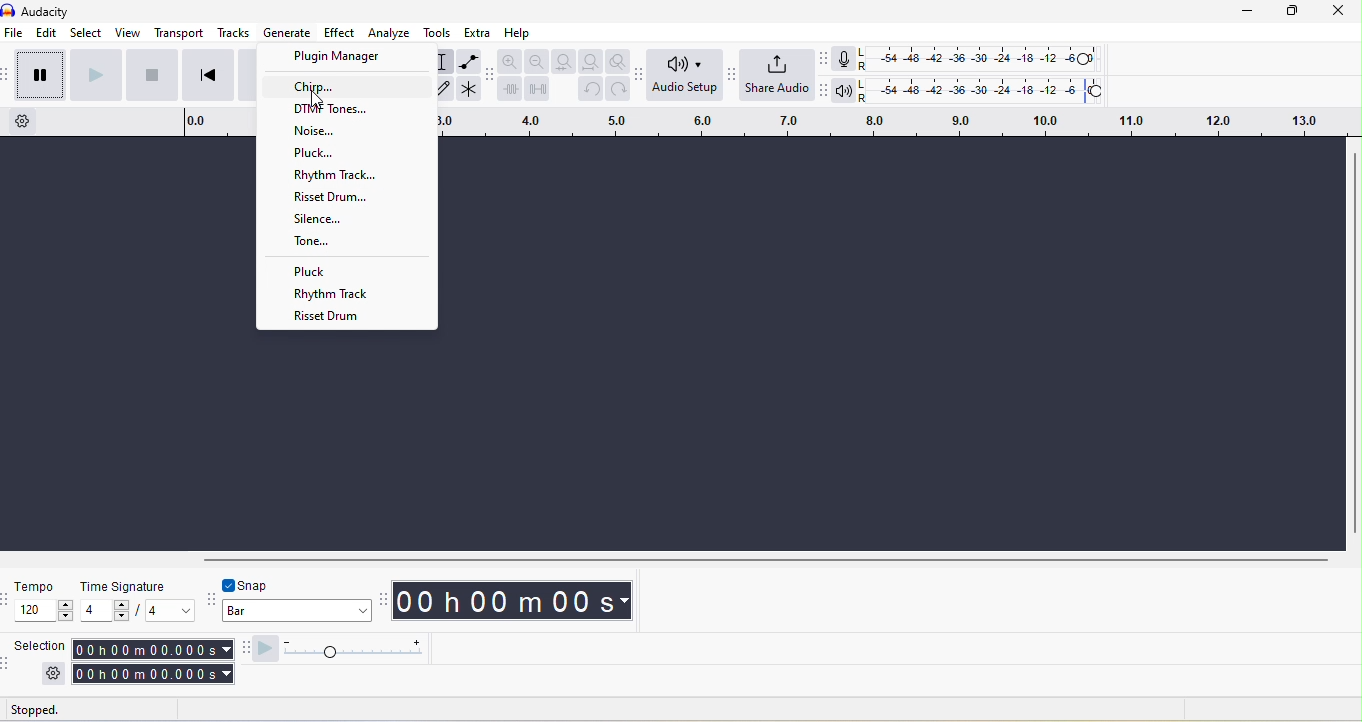 This screenshot has height=722, width=1362. I want to click on redo, so click(619, 89).